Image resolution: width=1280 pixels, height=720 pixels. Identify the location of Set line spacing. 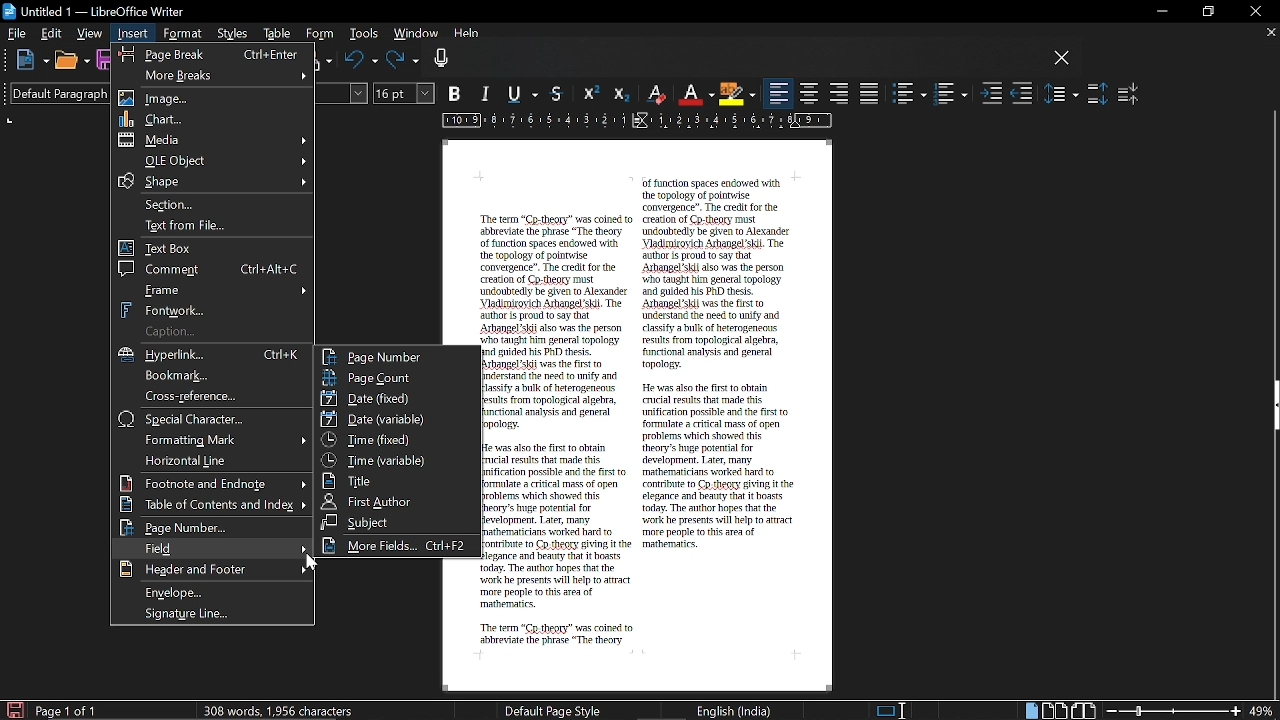
(1062, 93).